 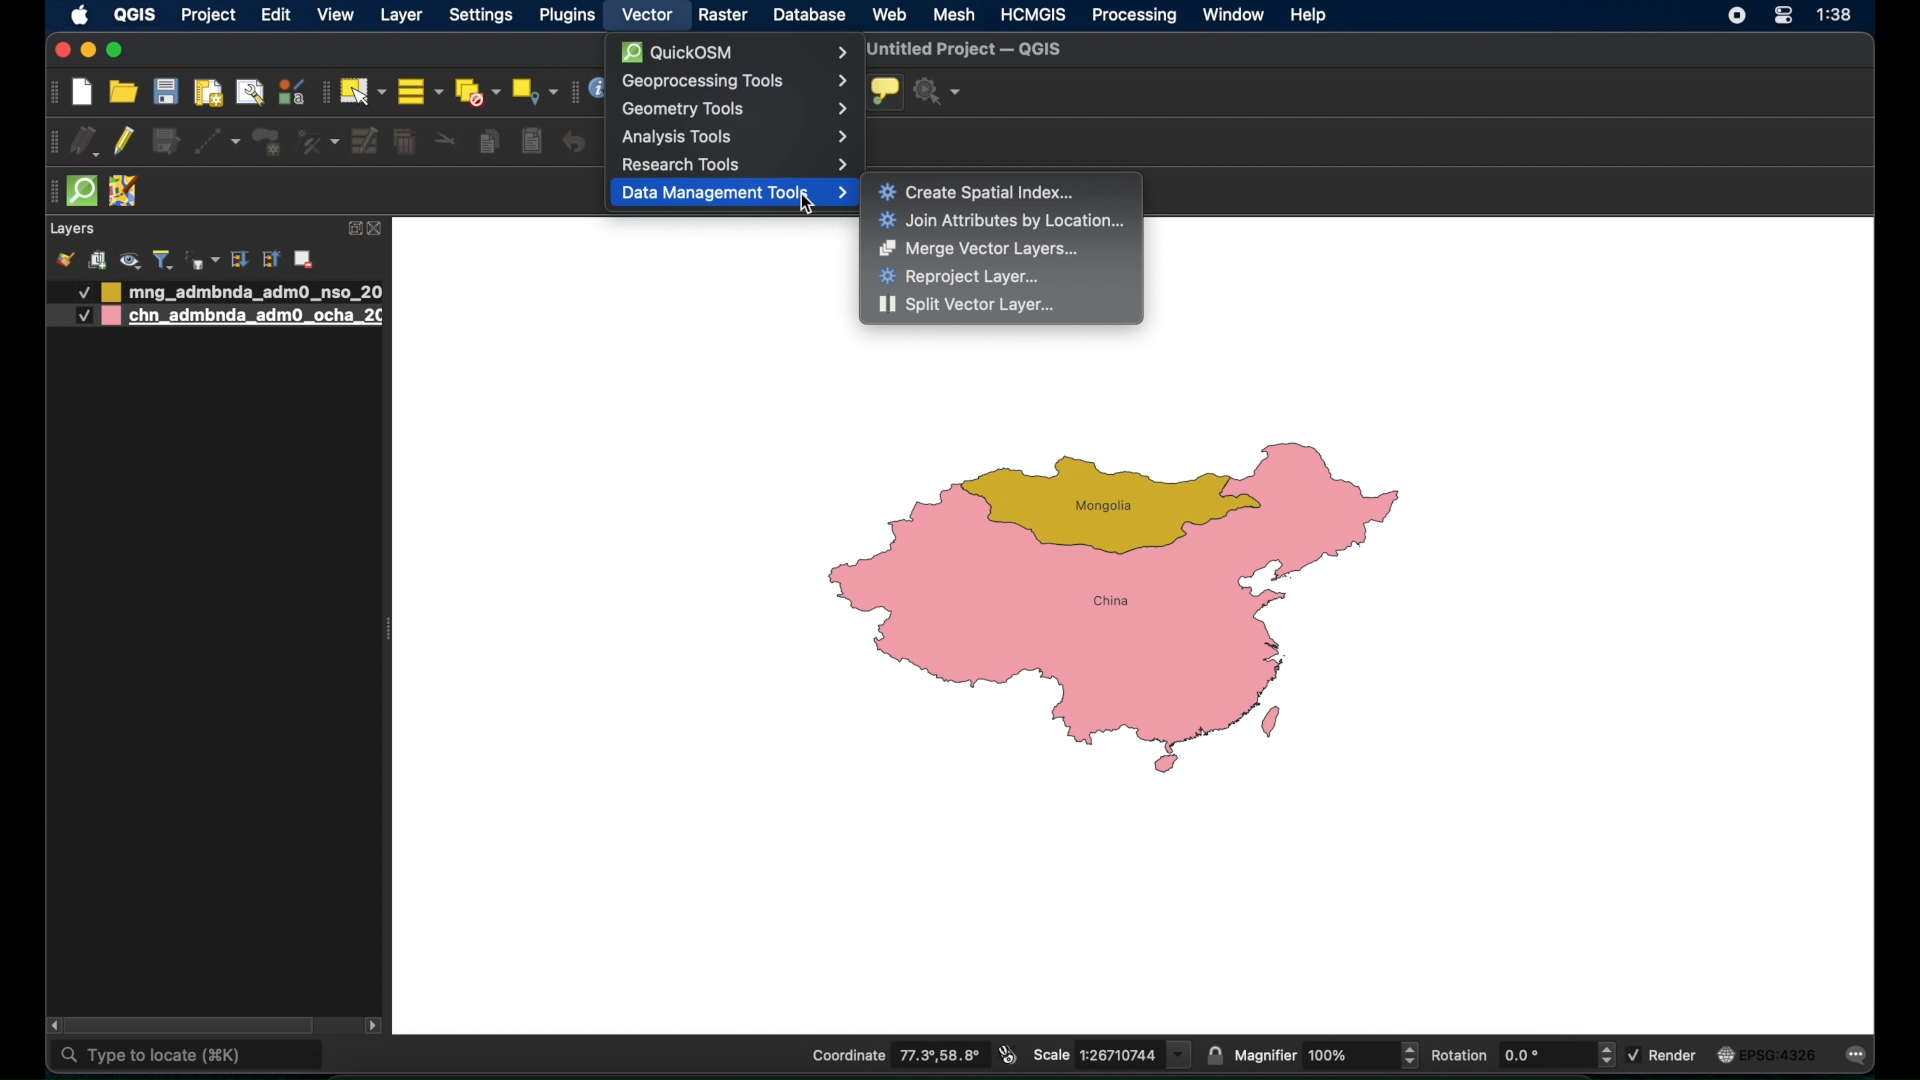 I want to click on Join Attributes by Location..., so click(x=1006, y=218).